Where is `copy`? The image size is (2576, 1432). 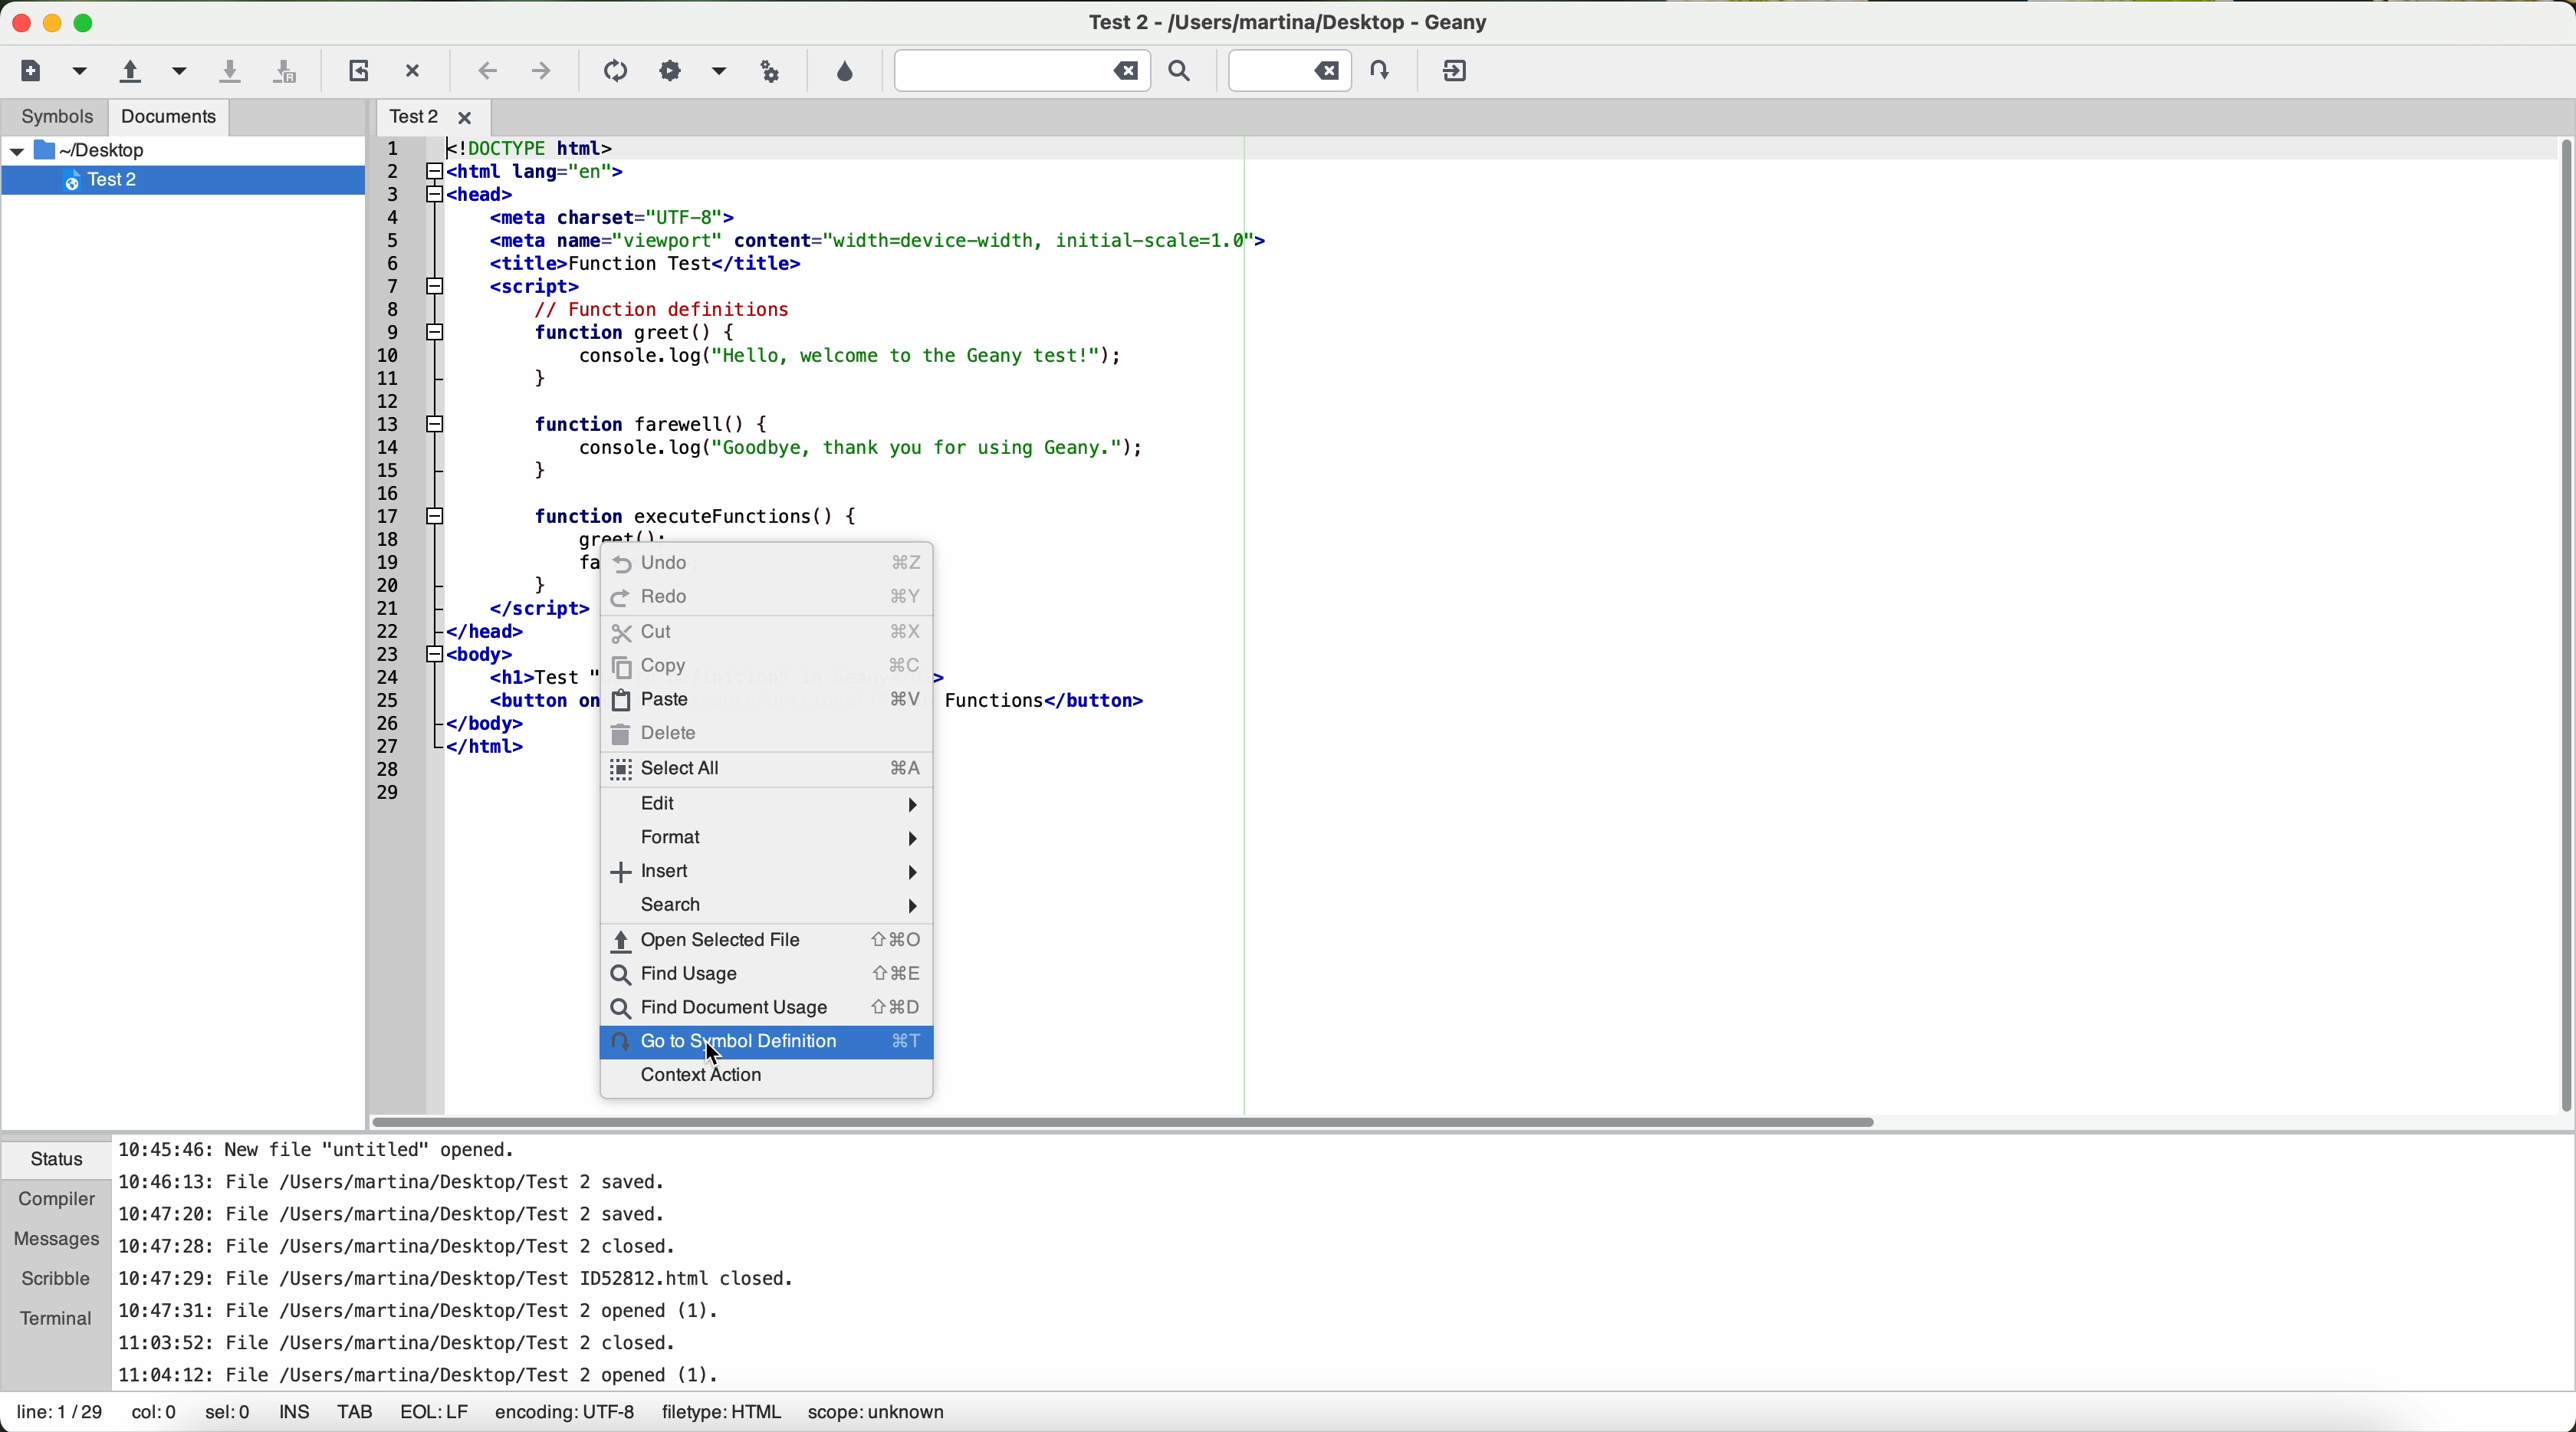
copy is located at coordinates (765, 666).